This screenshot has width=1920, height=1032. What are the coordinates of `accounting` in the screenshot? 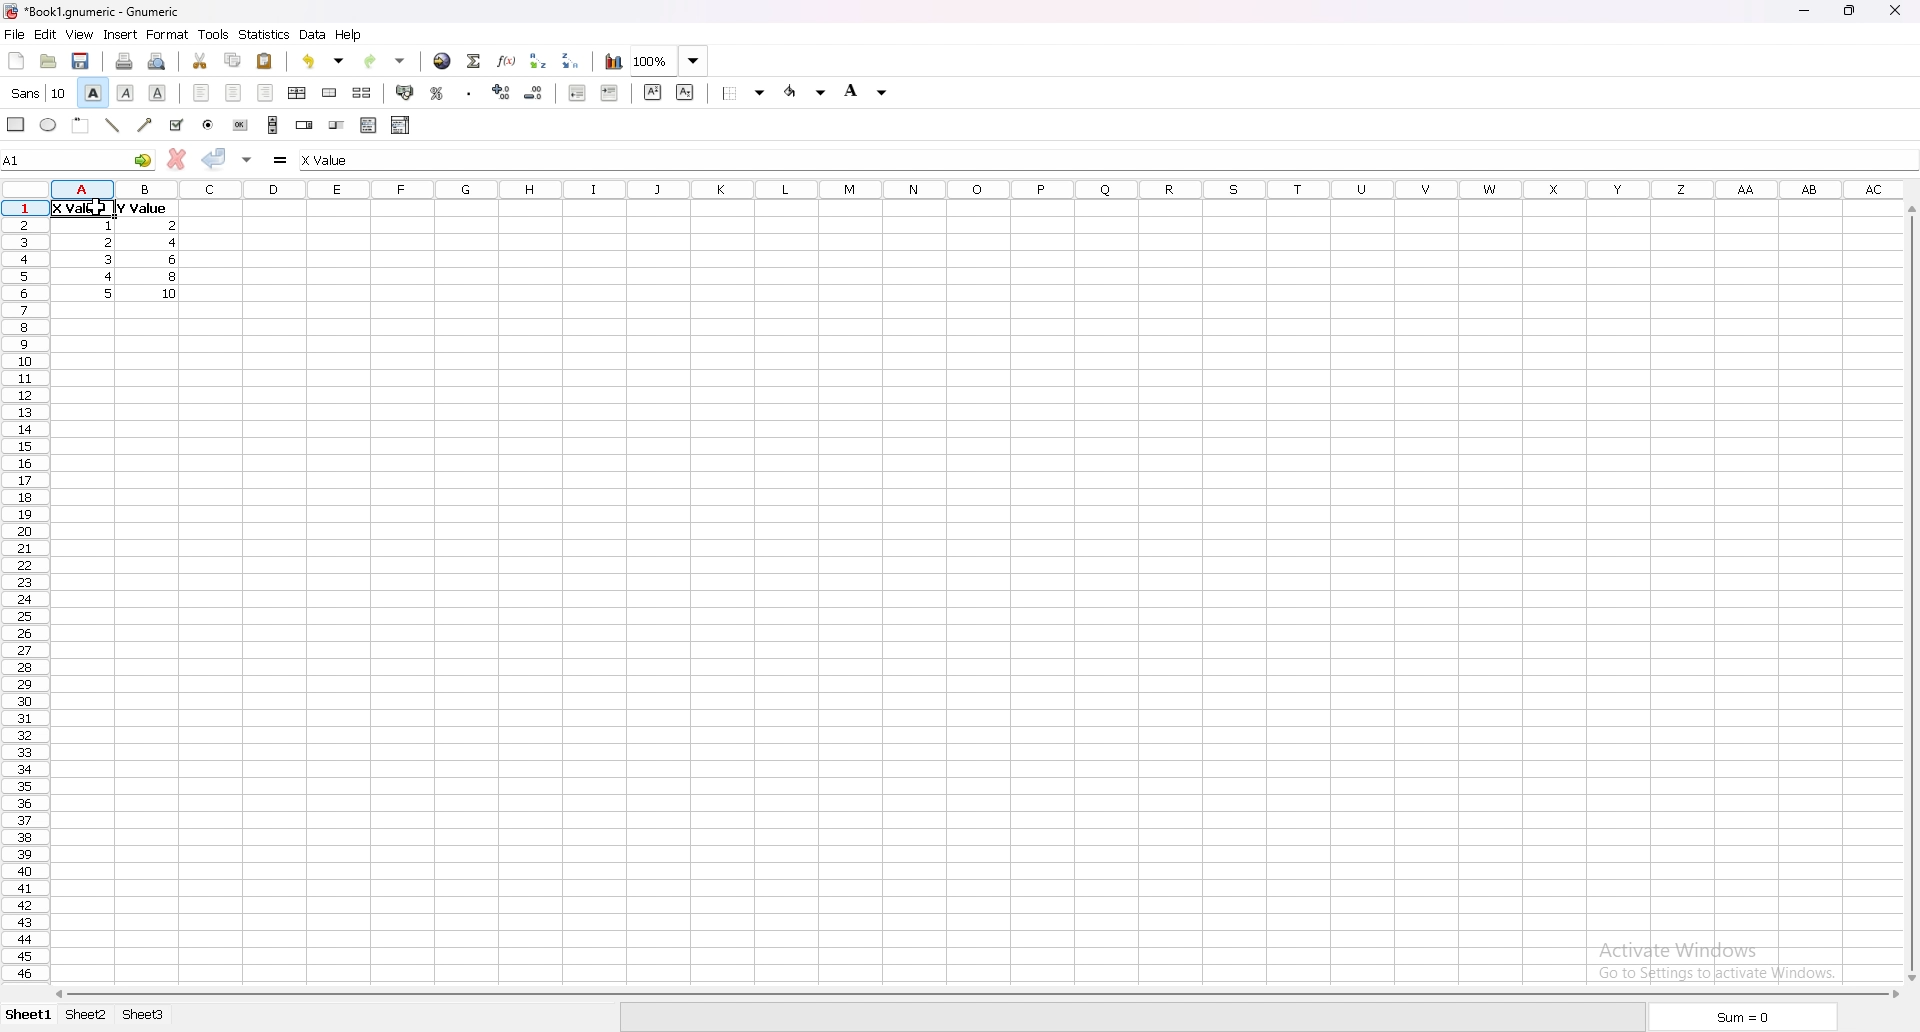 It's located at (406, 92).